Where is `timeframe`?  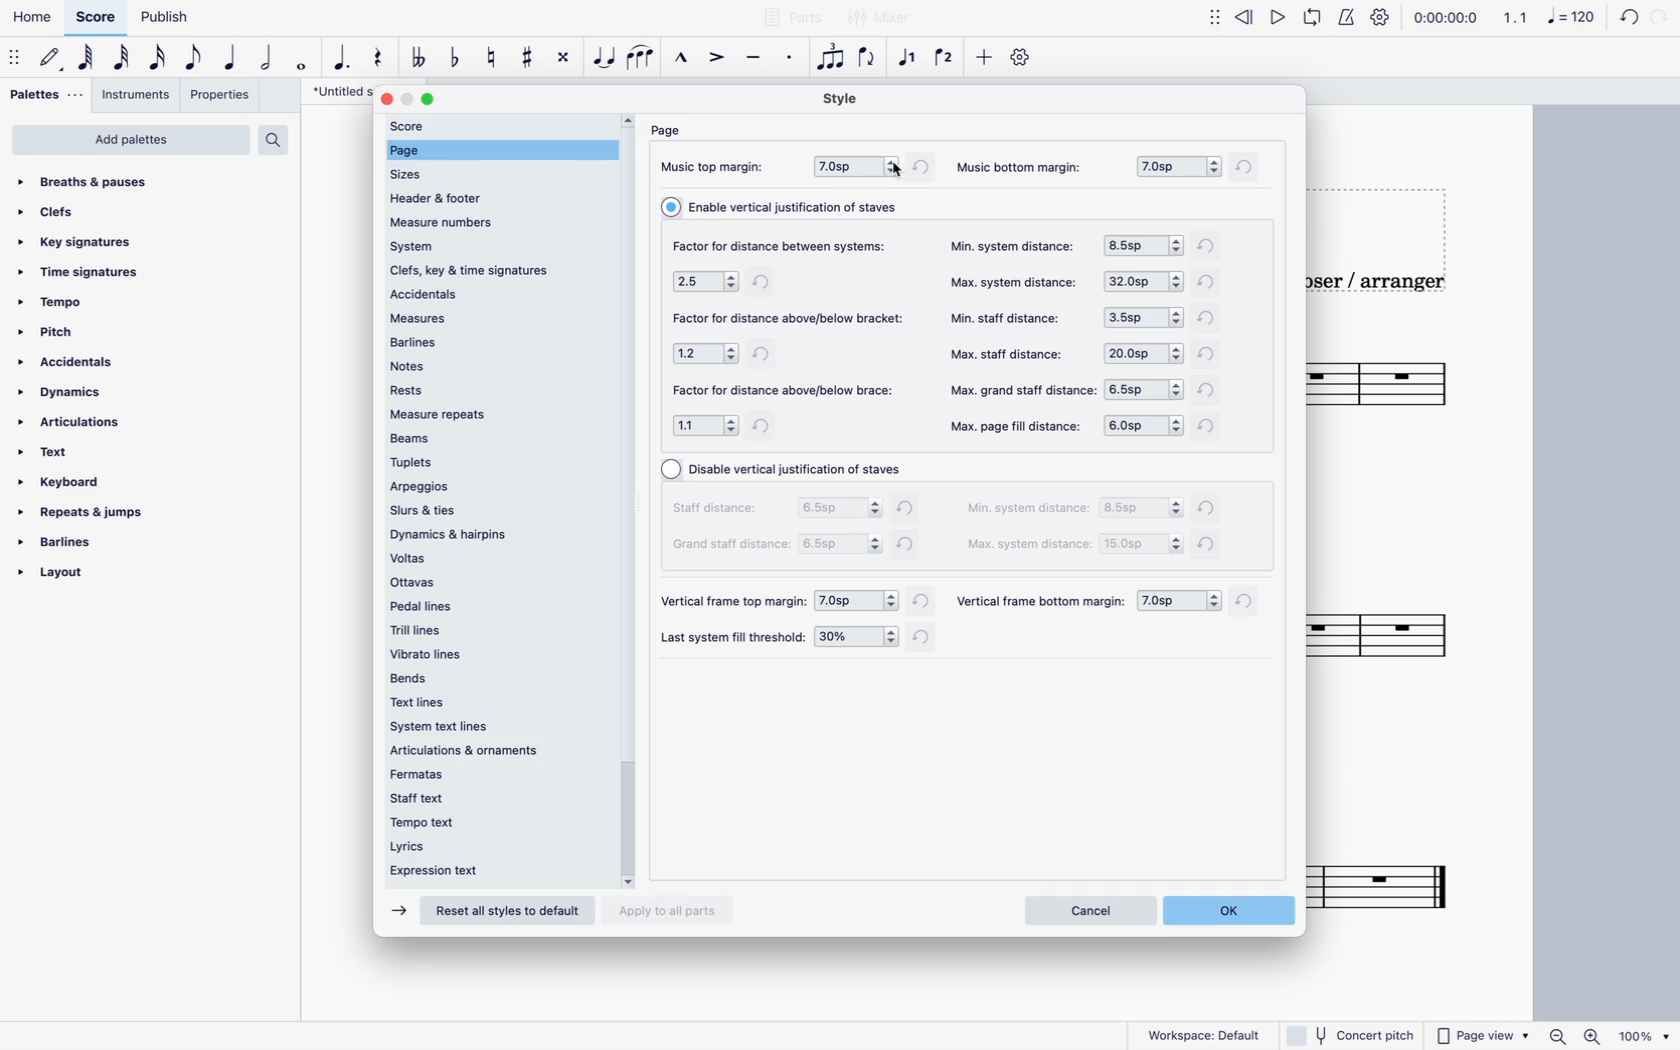
timeframe is located at coordinates (1451, 19).